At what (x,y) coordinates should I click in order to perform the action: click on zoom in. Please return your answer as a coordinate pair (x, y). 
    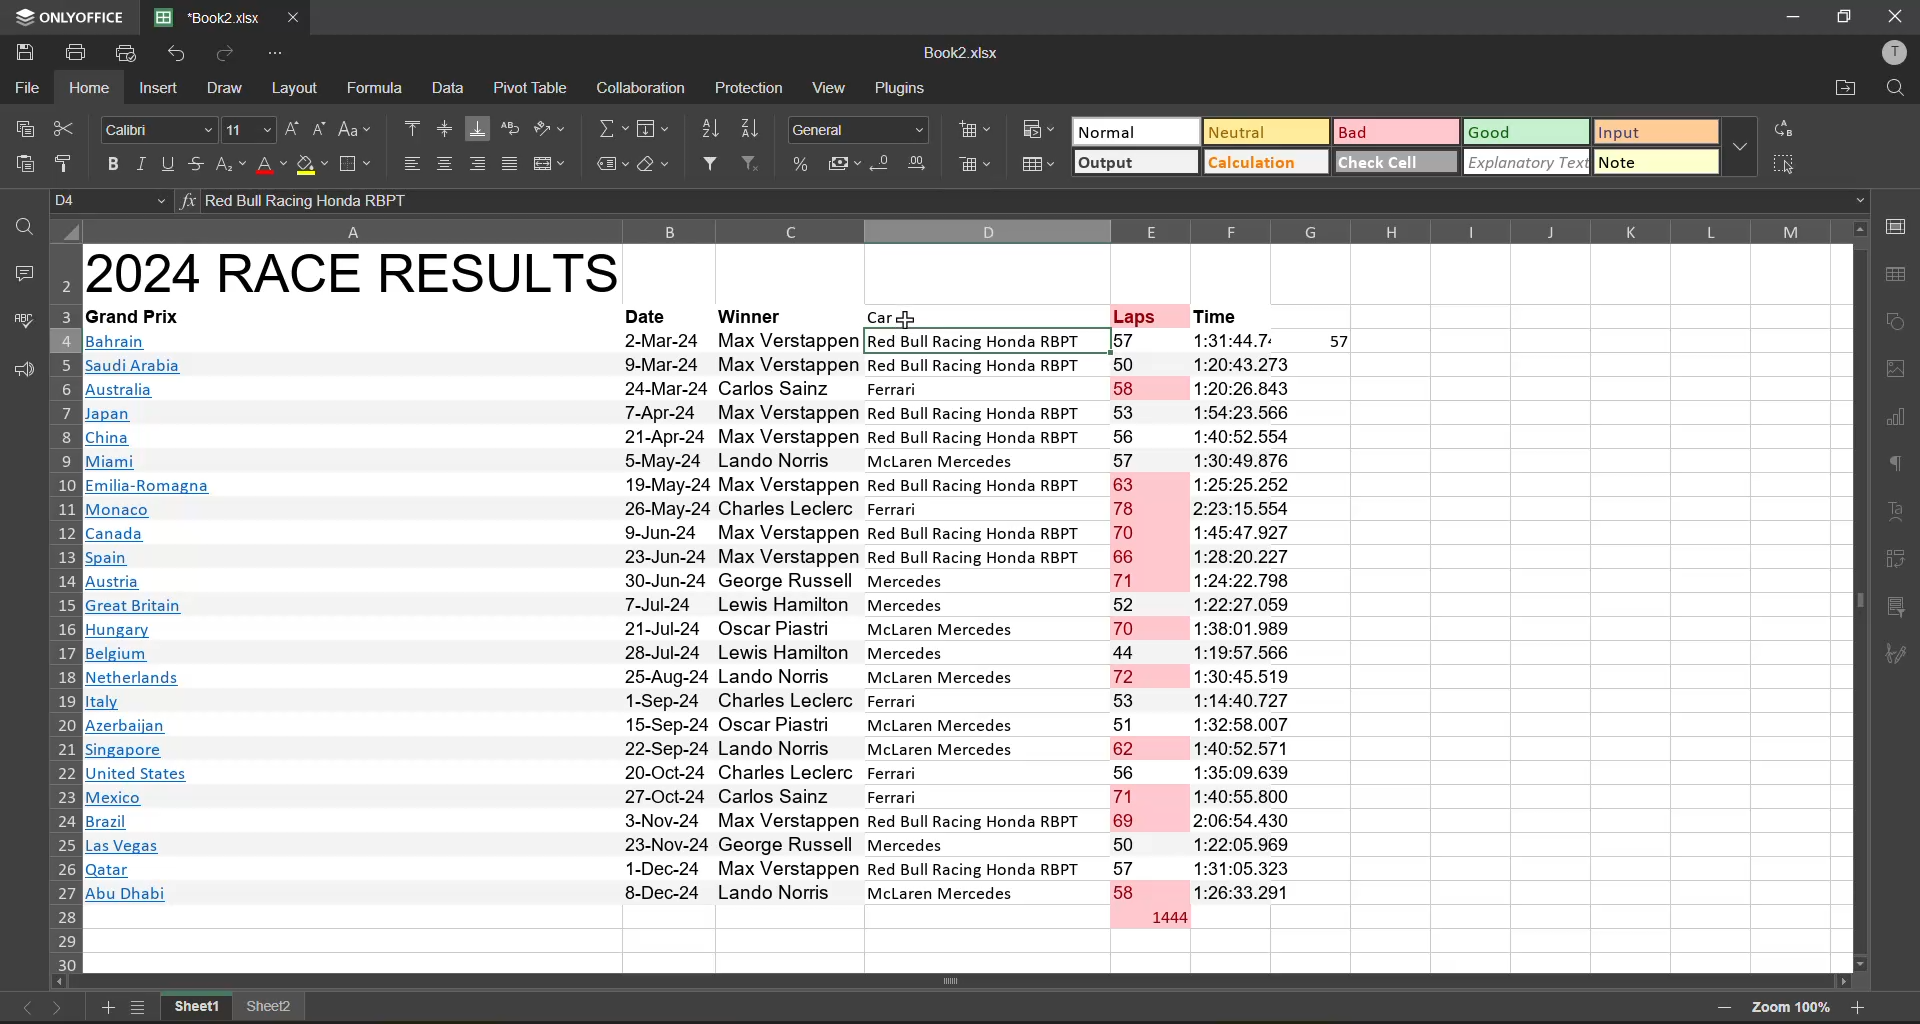
    Looking at the image, I should click on (1860, 1006).